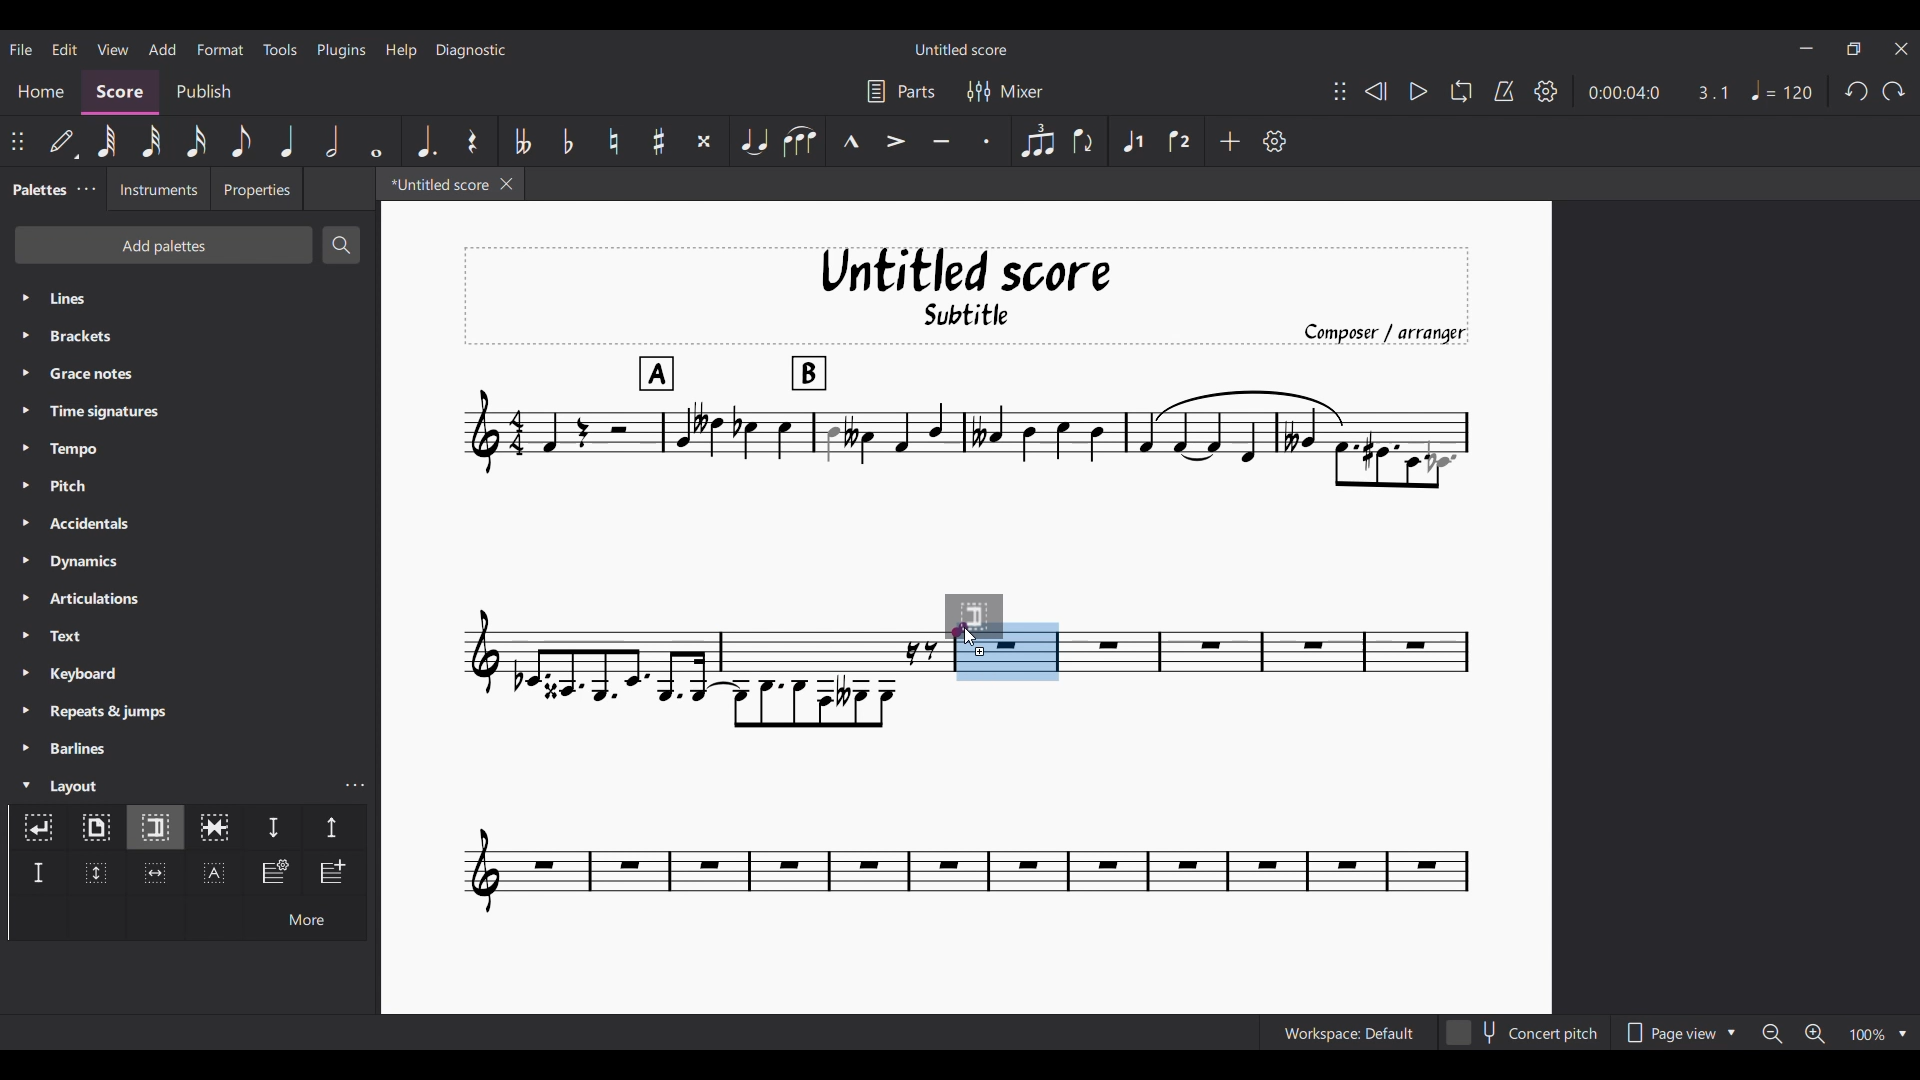  What do you see at coordinates (190, 485) in the screenshot?
I see `Pitch` at bounding box center [190, 485].